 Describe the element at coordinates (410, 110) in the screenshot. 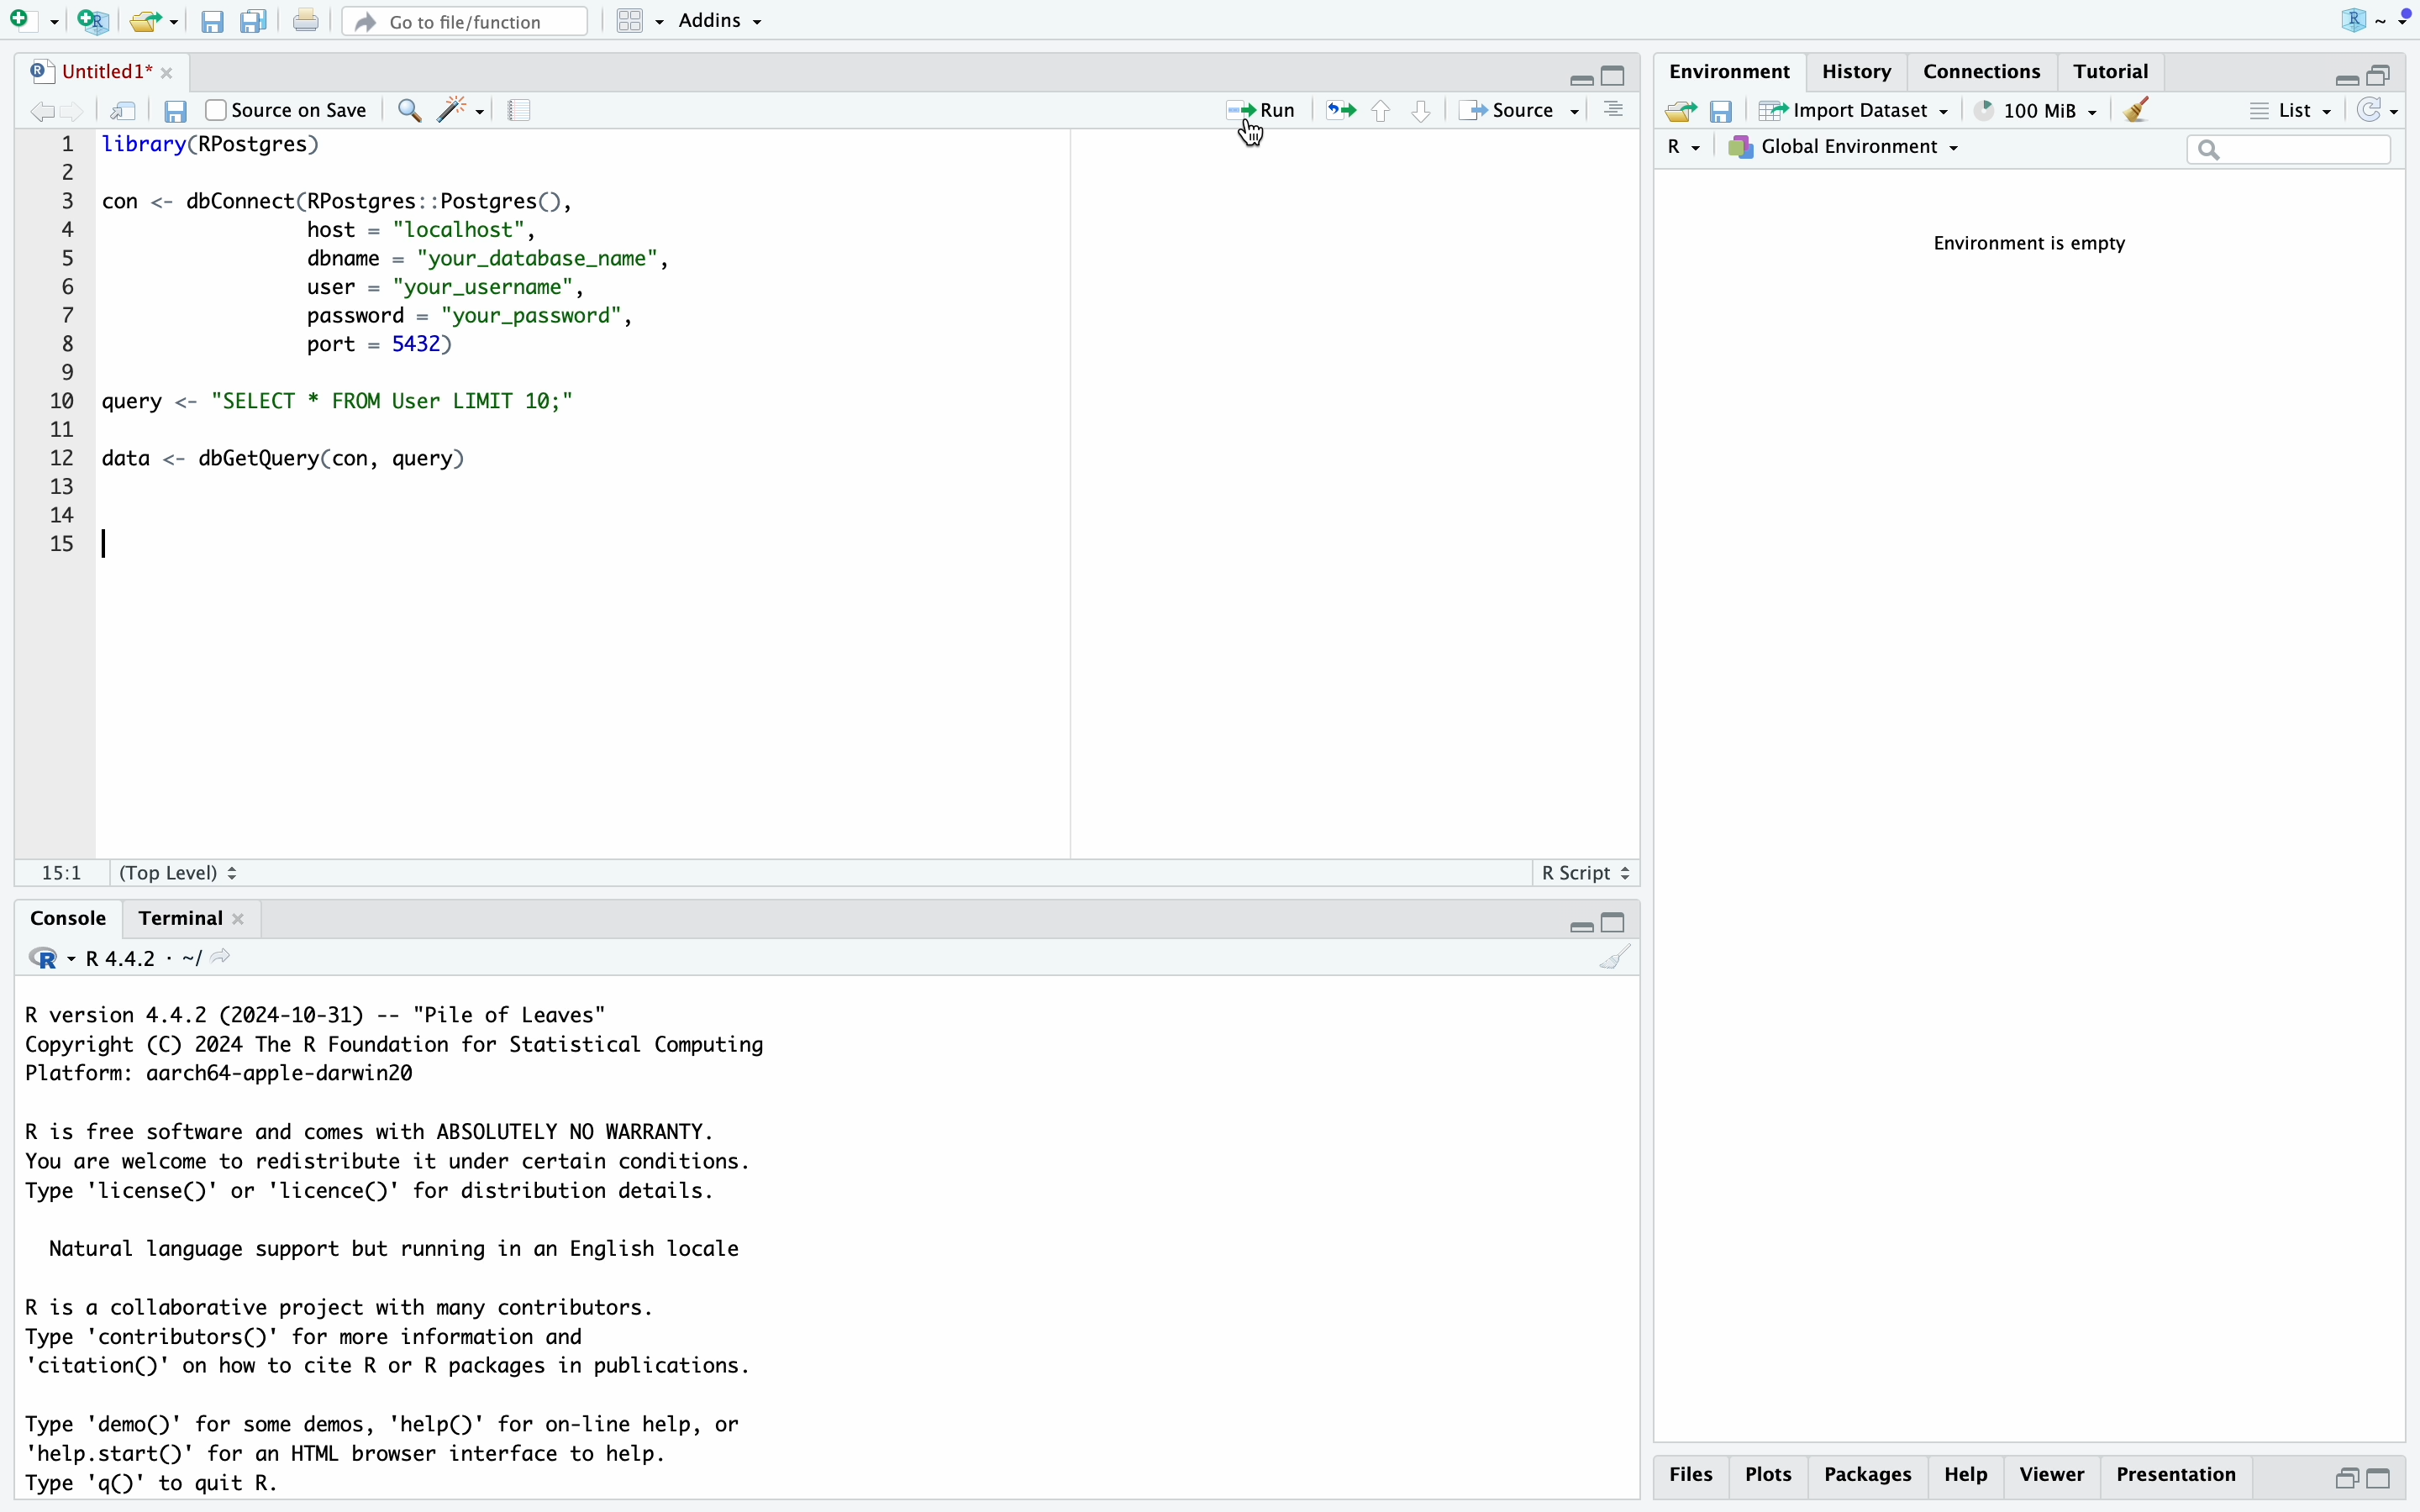

I see `find/replace` at that location.